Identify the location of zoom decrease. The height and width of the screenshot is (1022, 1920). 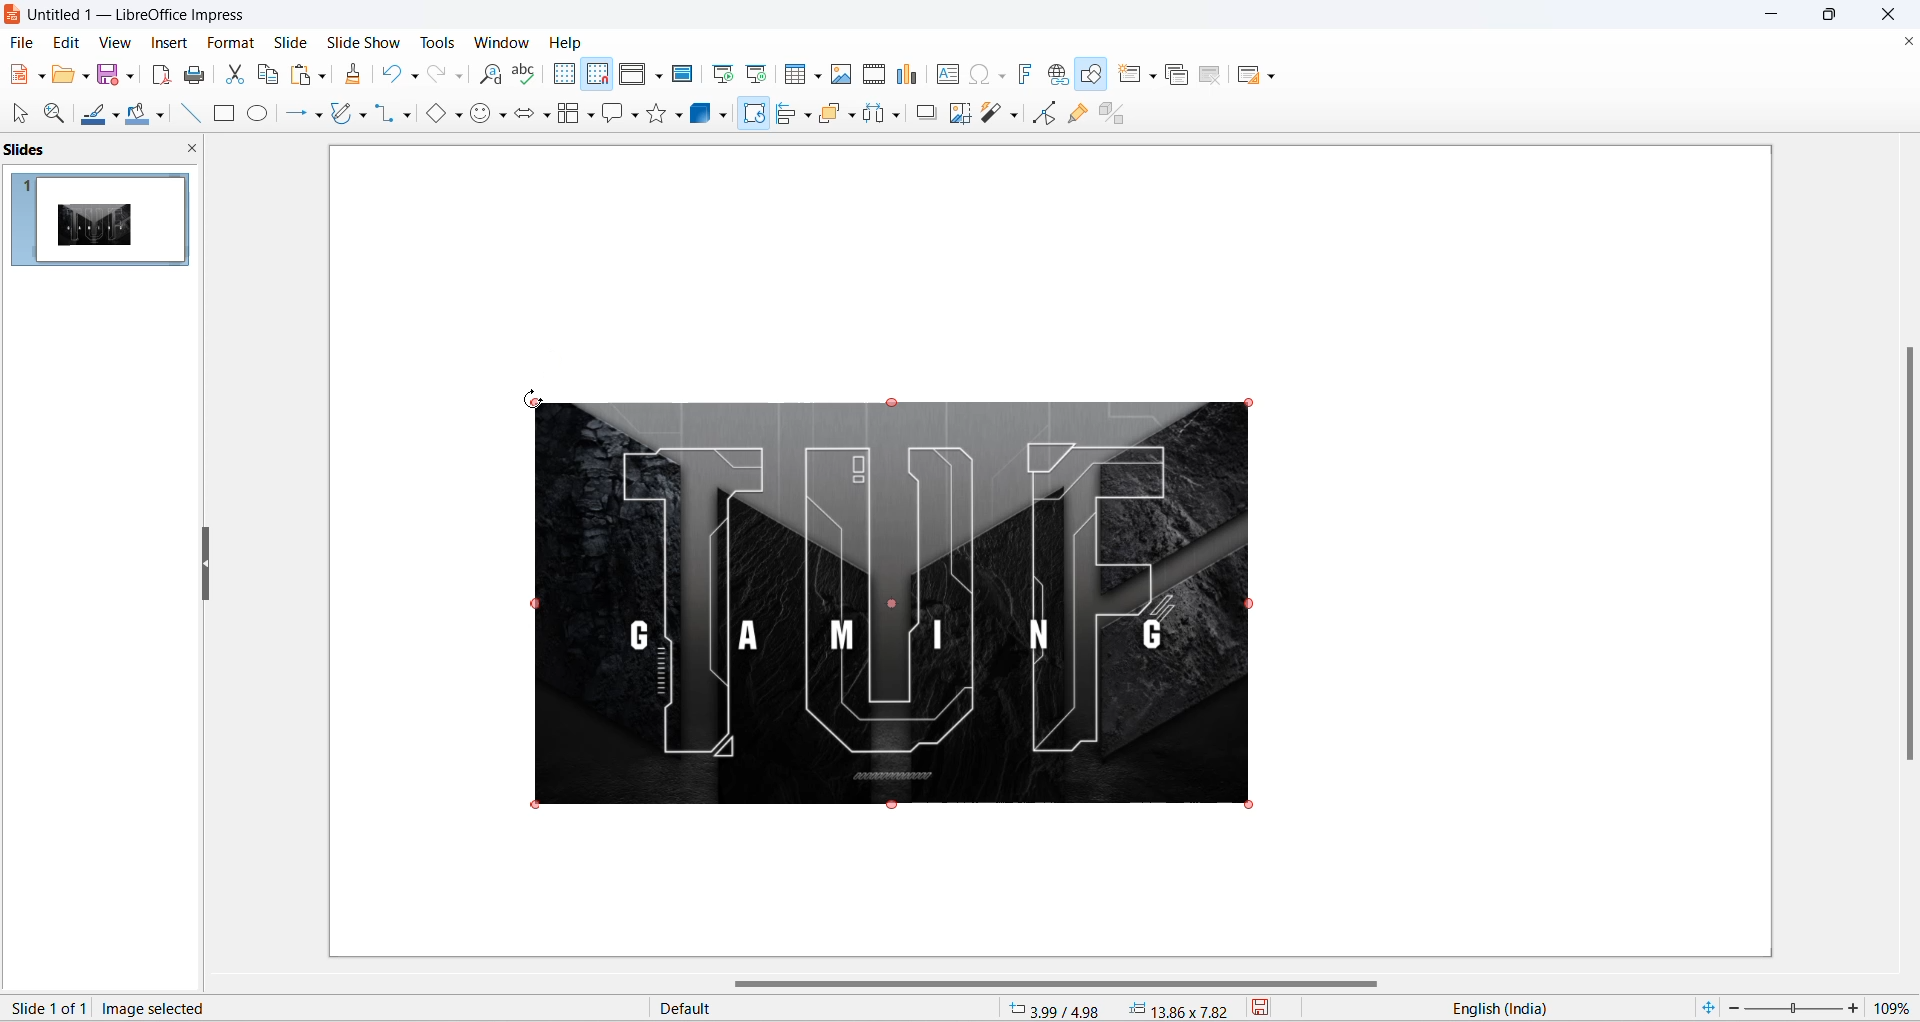
(1731, 1010).